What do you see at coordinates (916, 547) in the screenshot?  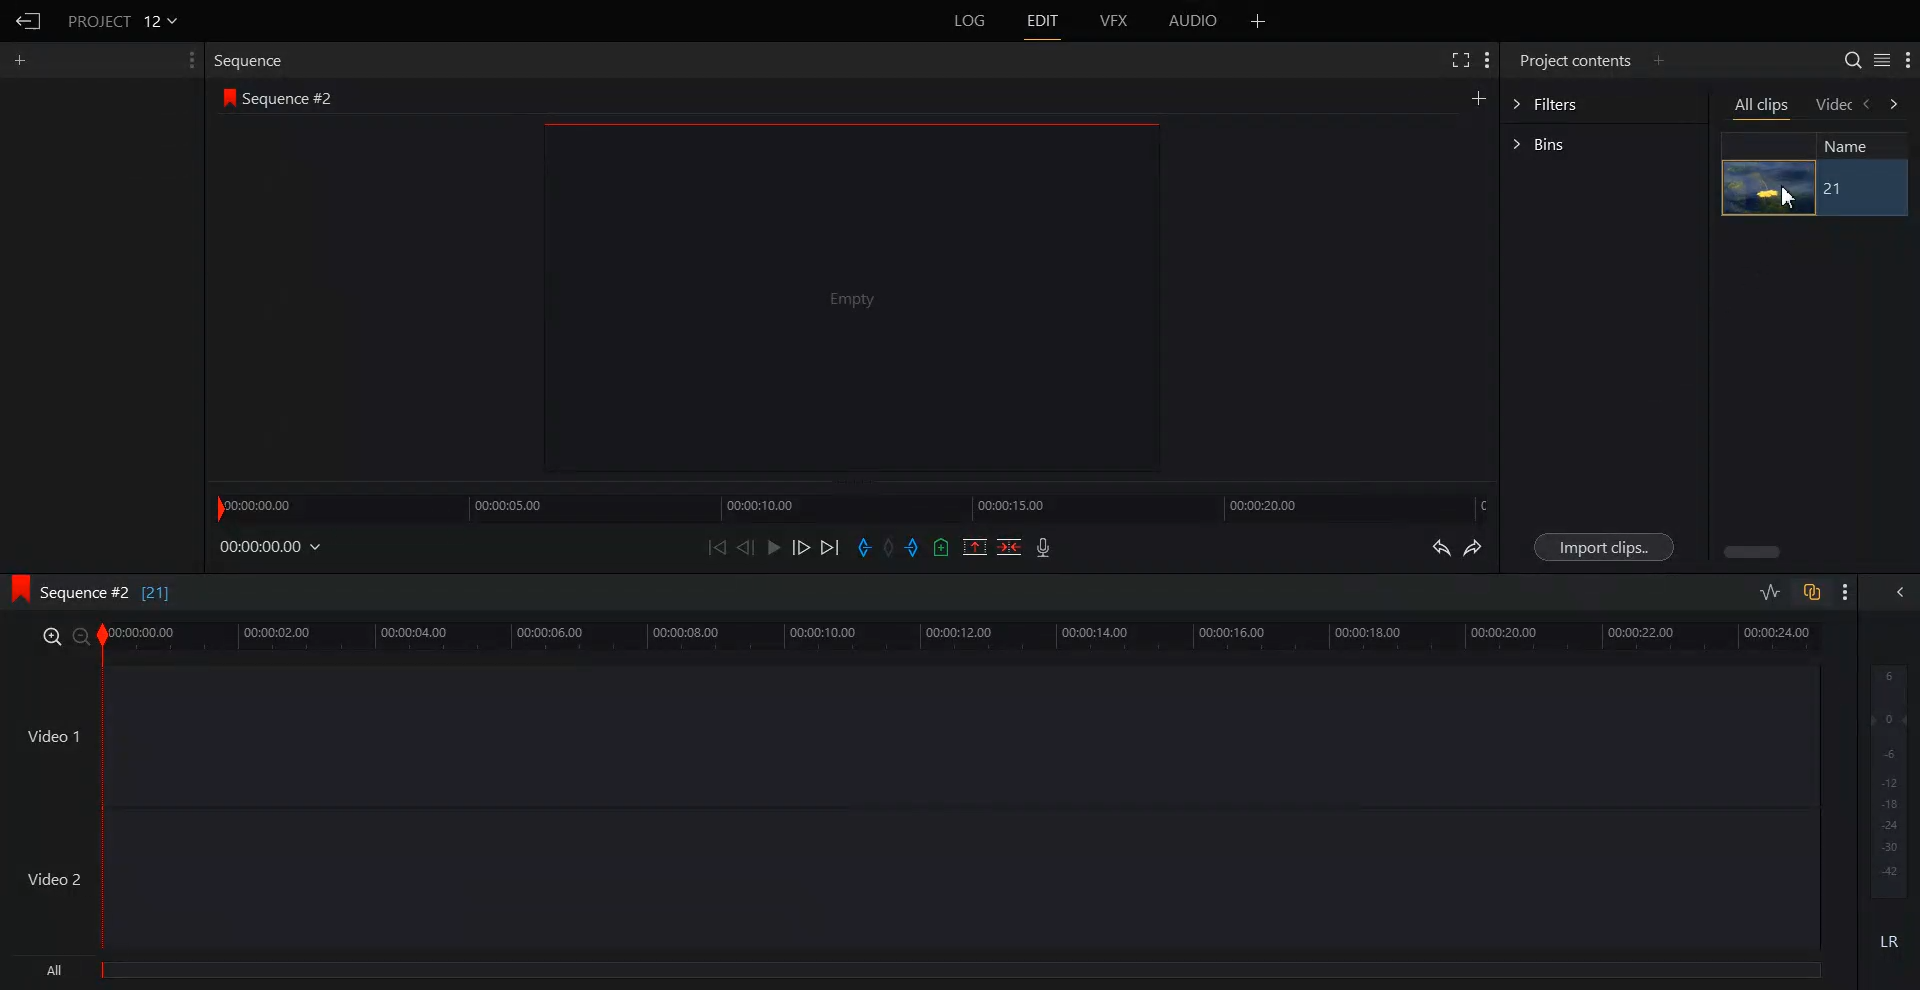 I see `Add an Out Mark to current position` at bounding box center [916, 547].